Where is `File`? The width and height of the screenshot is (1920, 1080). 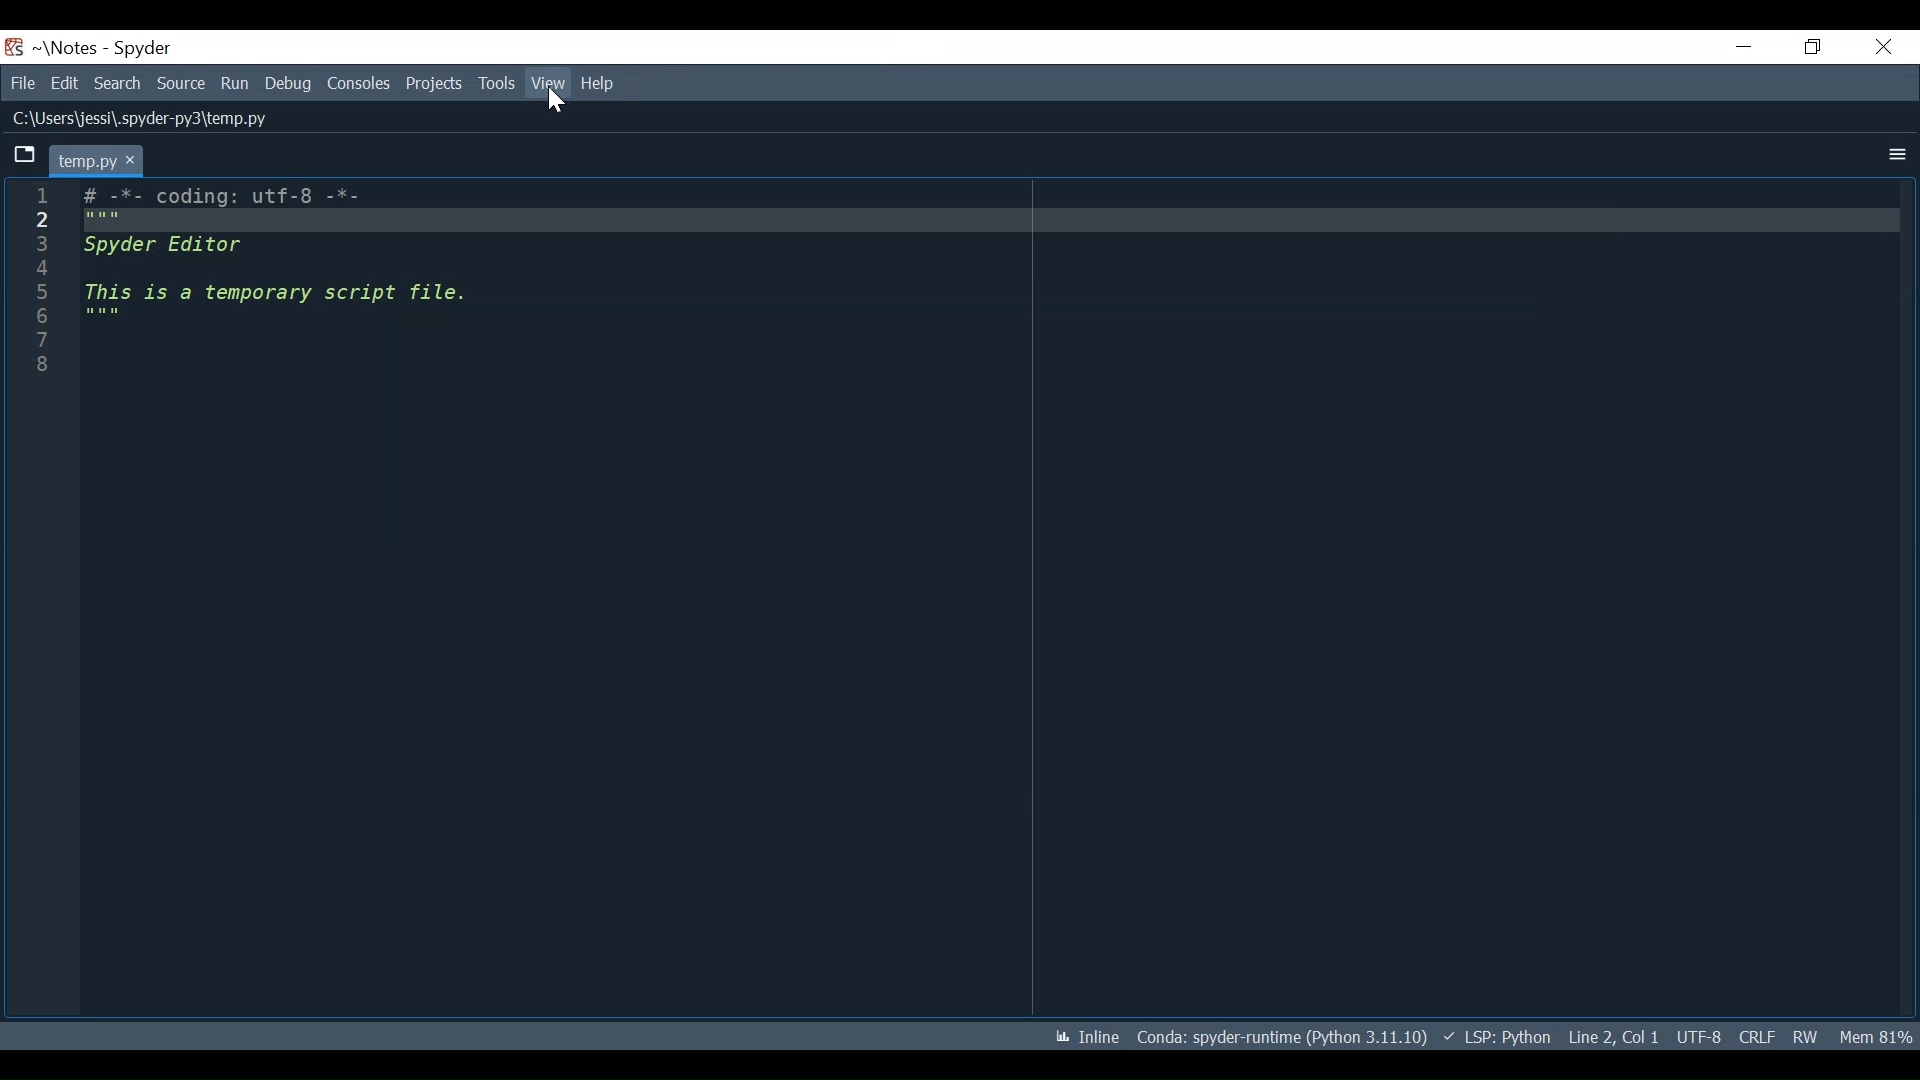 File is located at coordinates (22, 83).